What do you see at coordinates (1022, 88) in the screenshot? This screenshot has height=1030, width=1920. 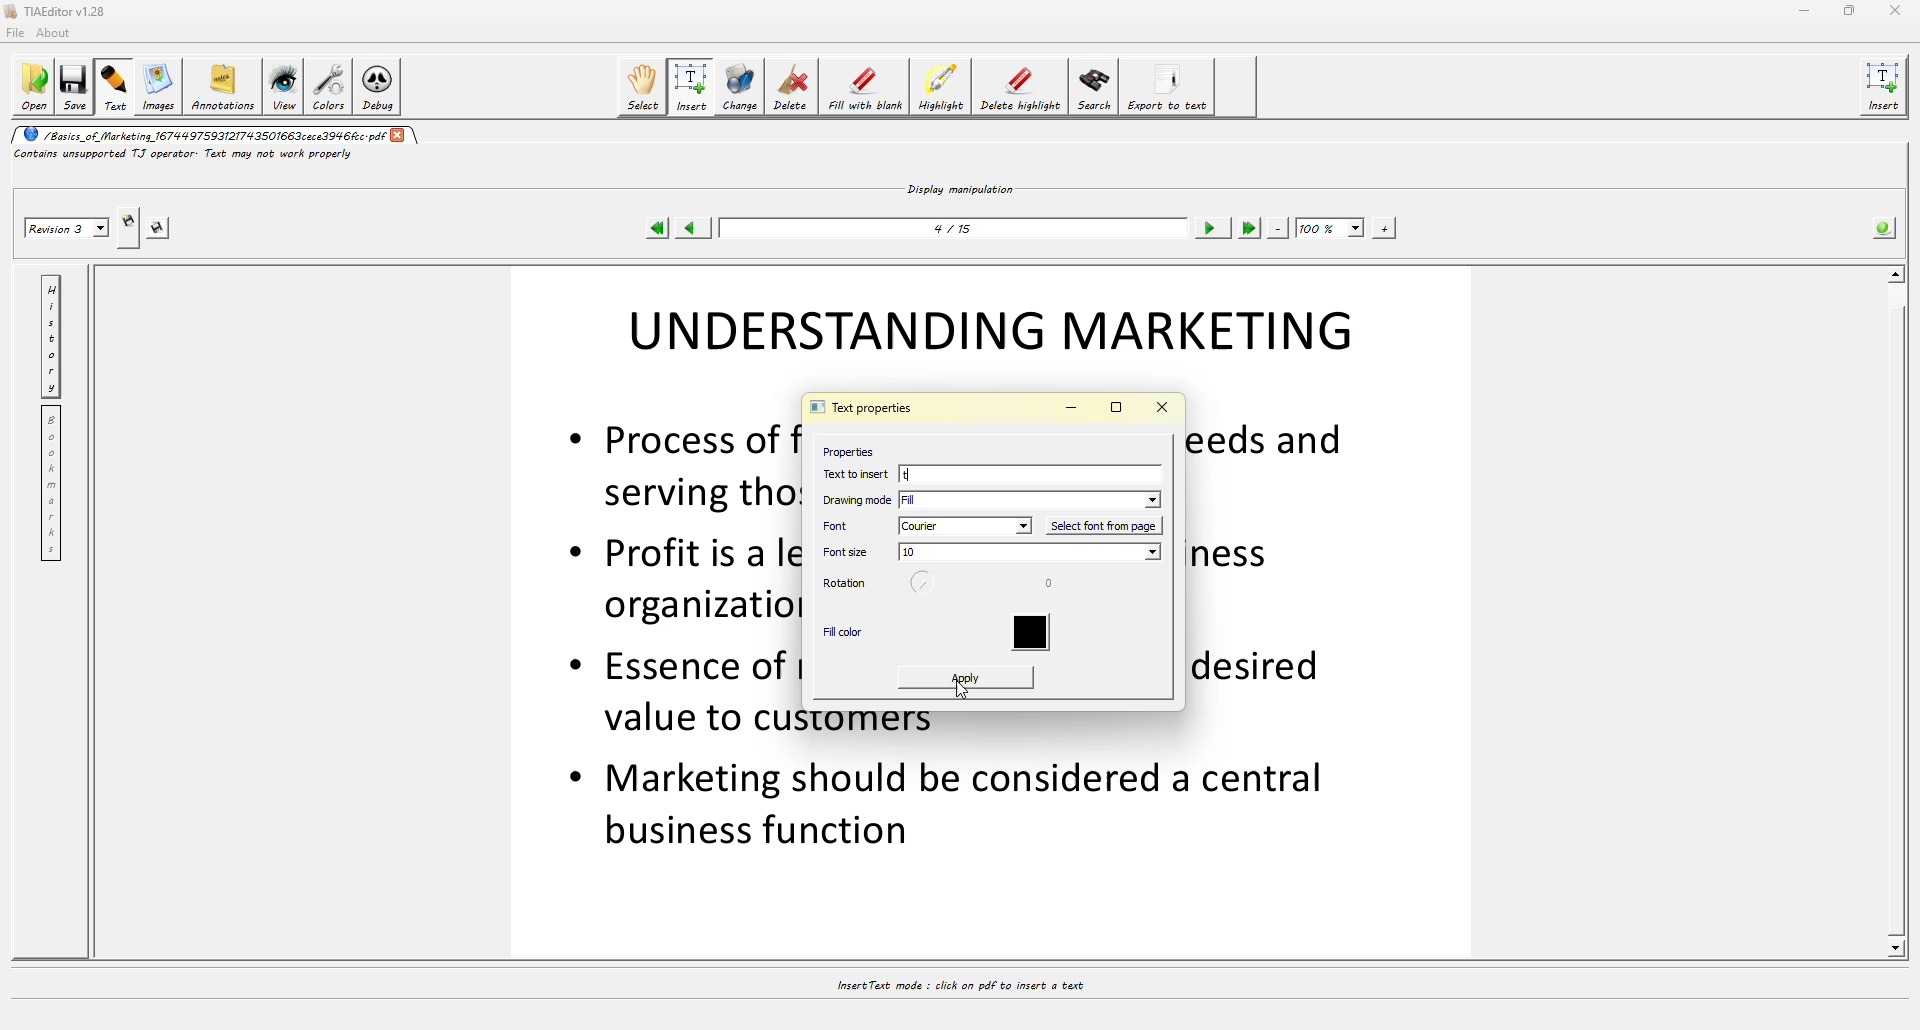 I see `delete highlight` at bounding box center [1022, 88].